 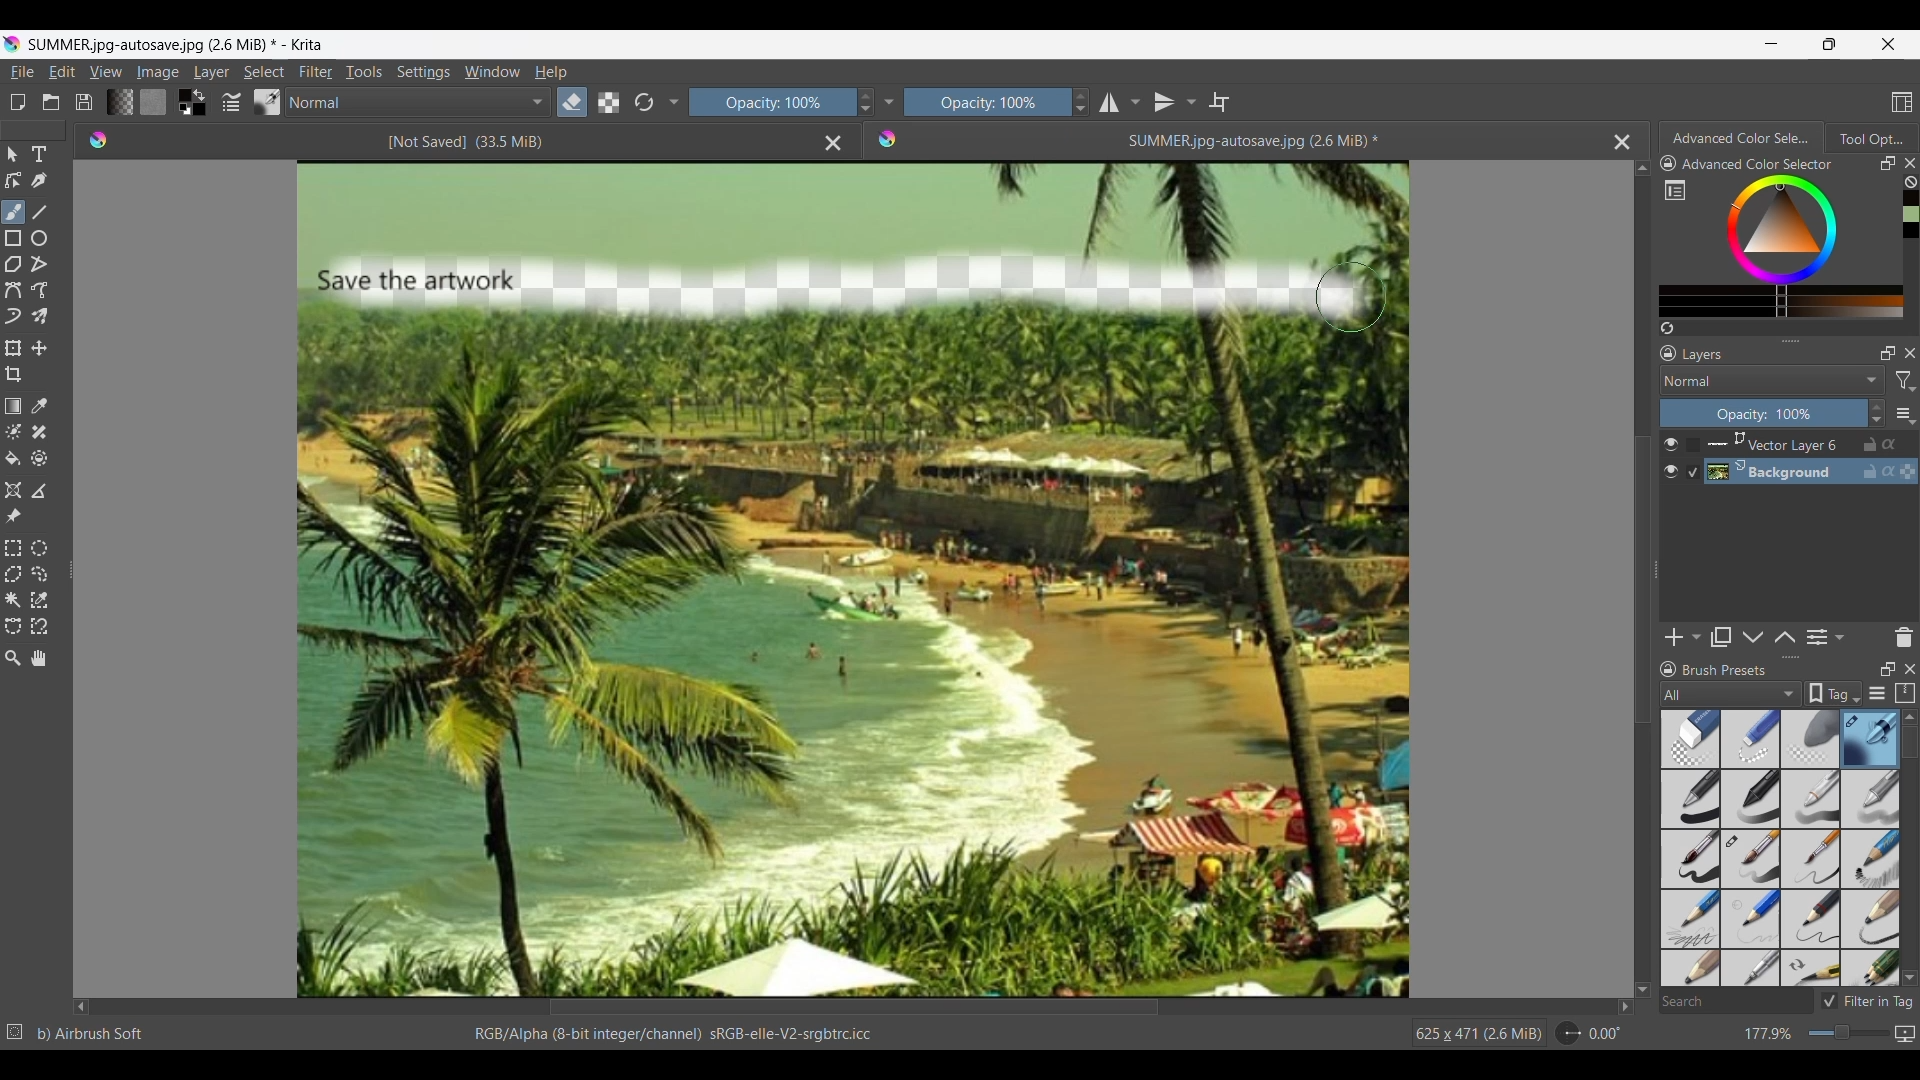 I want to click on Wrap around mode, so click(x=1219, y=102).